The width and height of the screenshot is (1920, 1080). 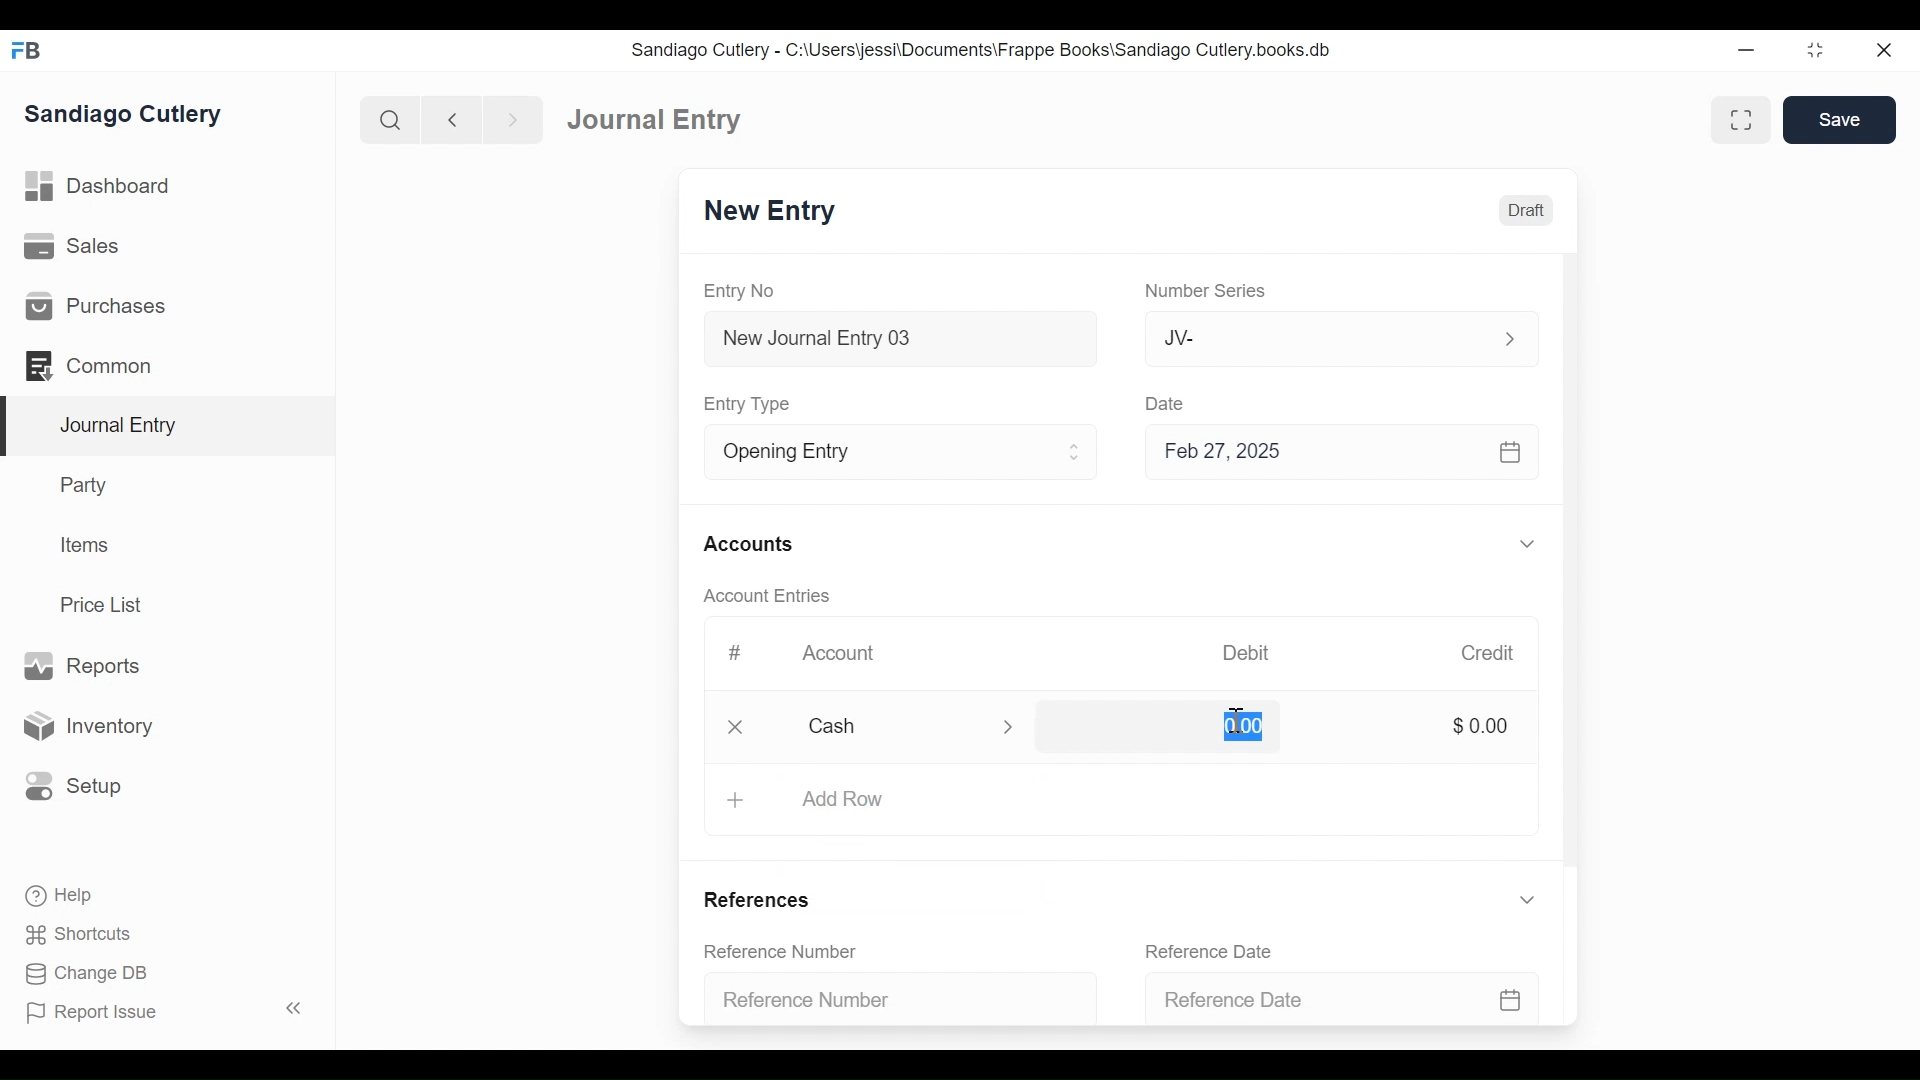 I want to click on Entry Type, so click(x=874, y=452).